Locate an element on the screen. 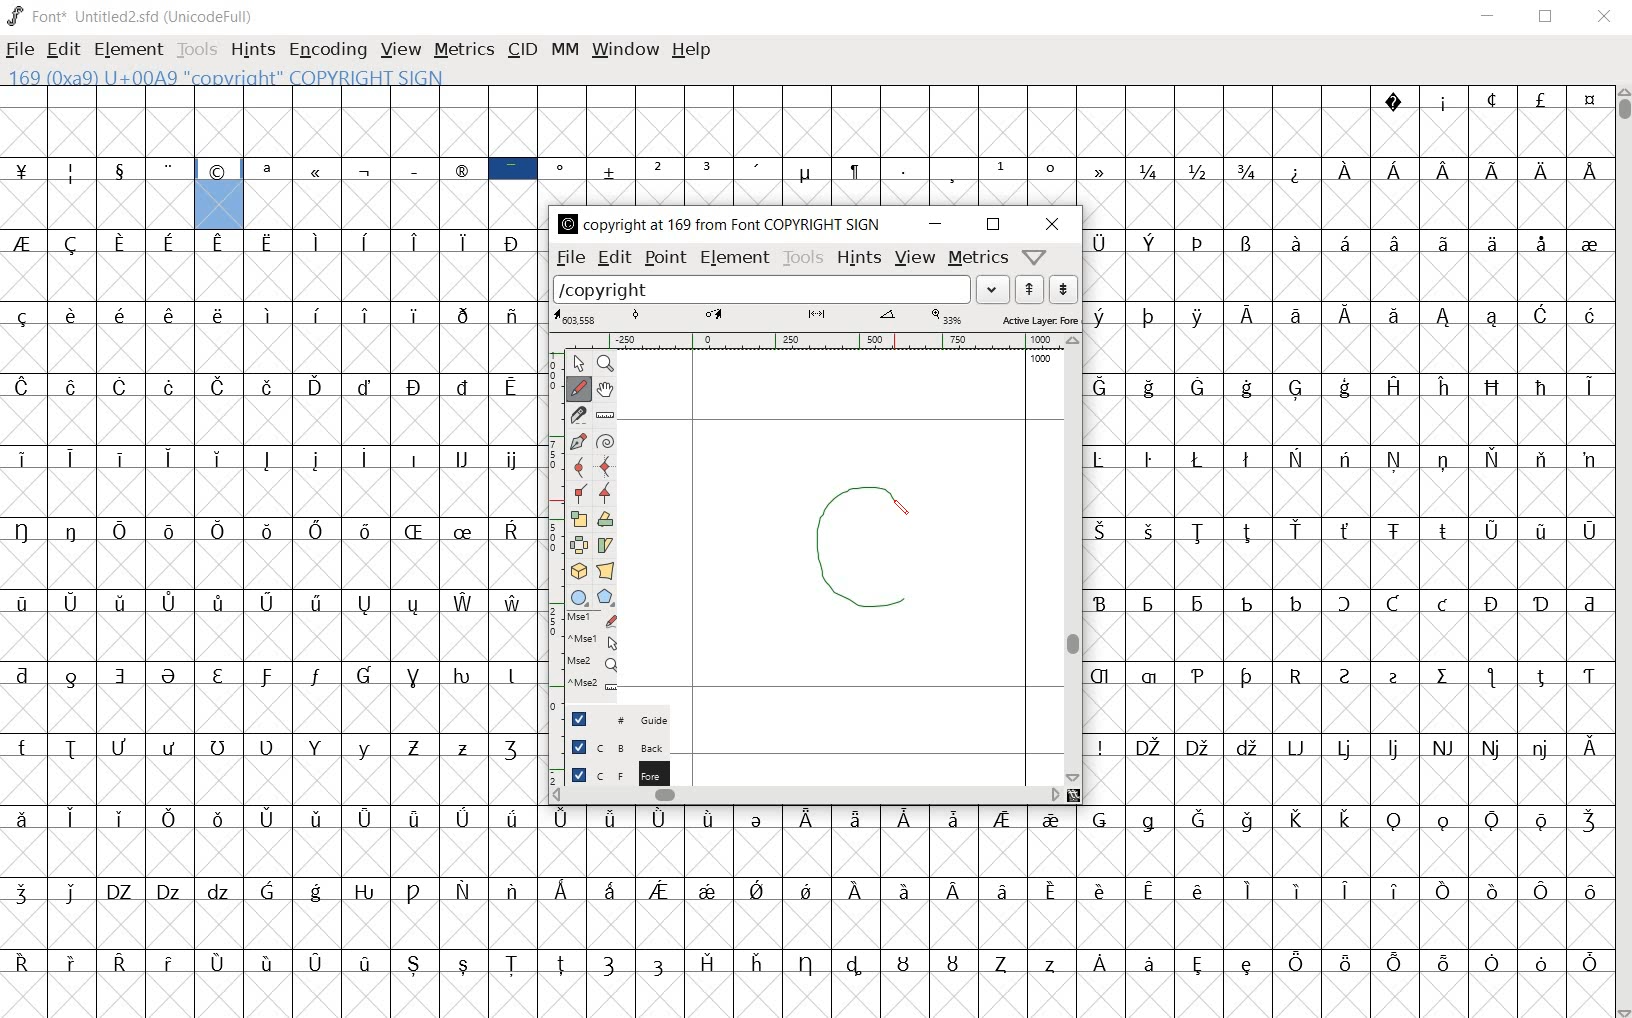  metrics is located at coordinates (976, 257).